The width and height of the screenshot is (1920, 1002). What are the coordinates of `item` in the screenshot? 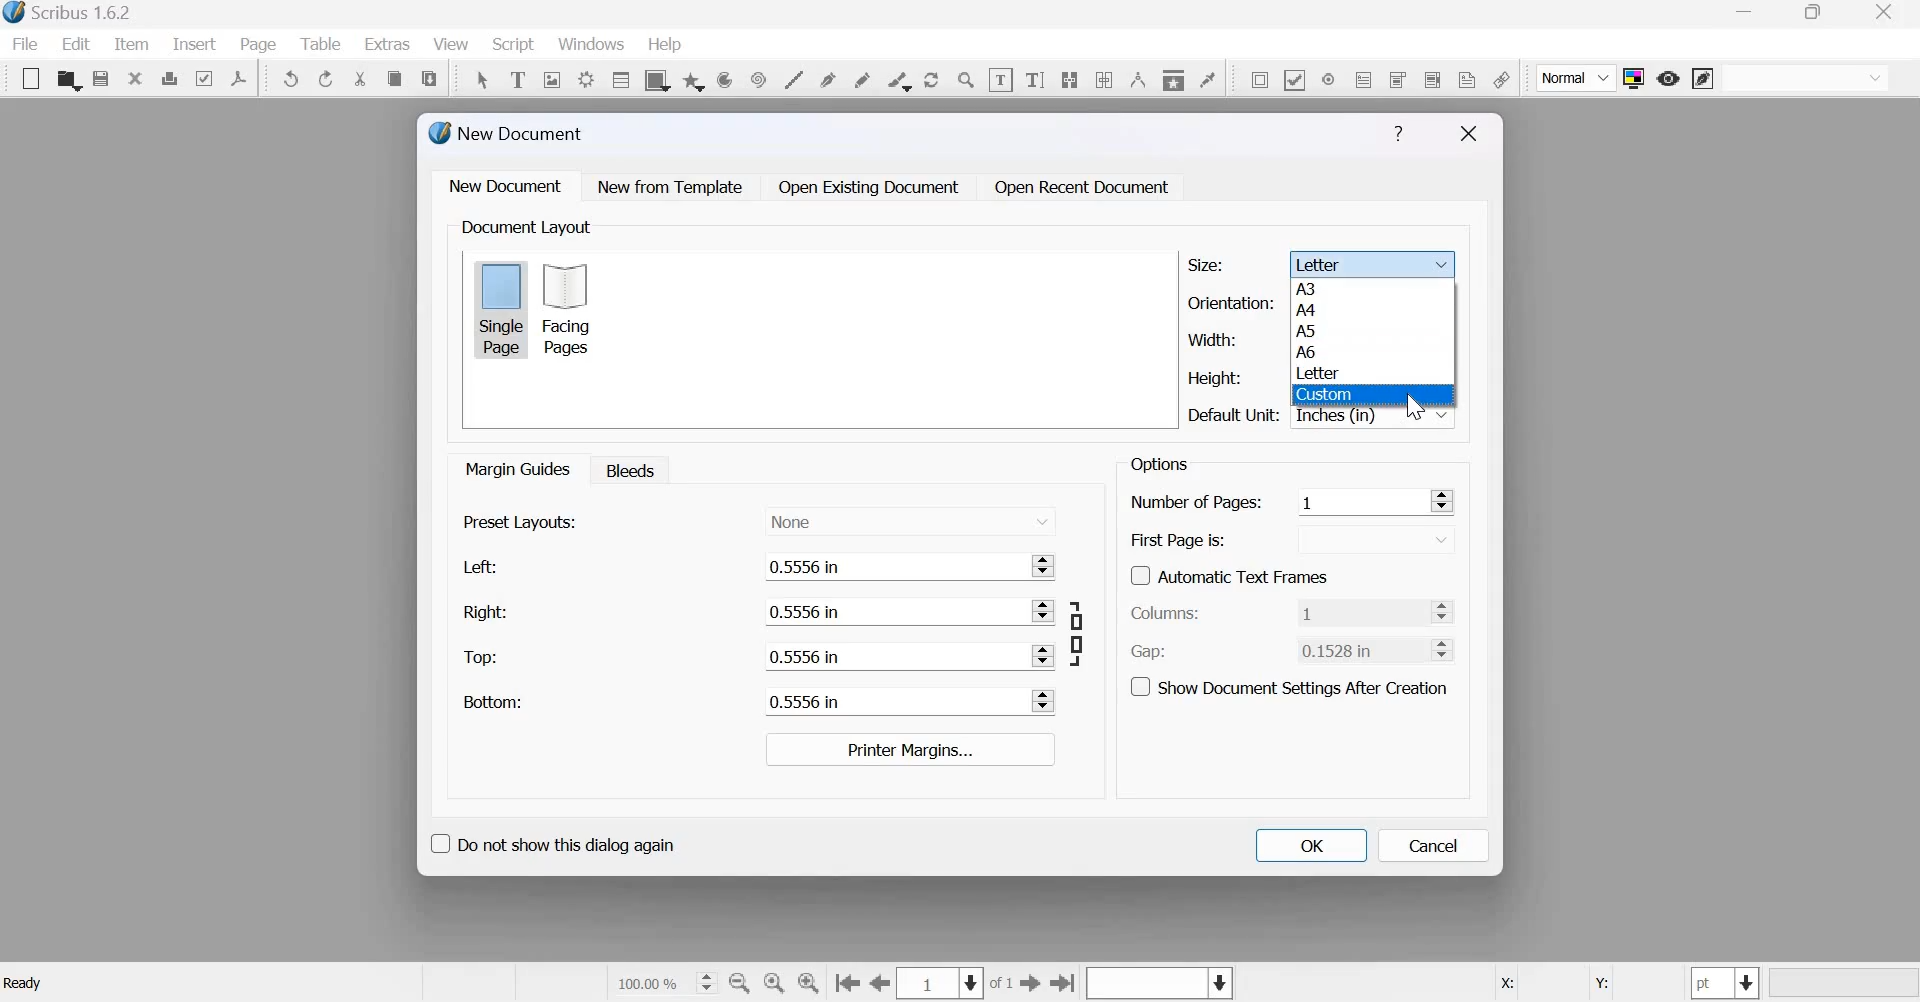 It's located at (129, 44).